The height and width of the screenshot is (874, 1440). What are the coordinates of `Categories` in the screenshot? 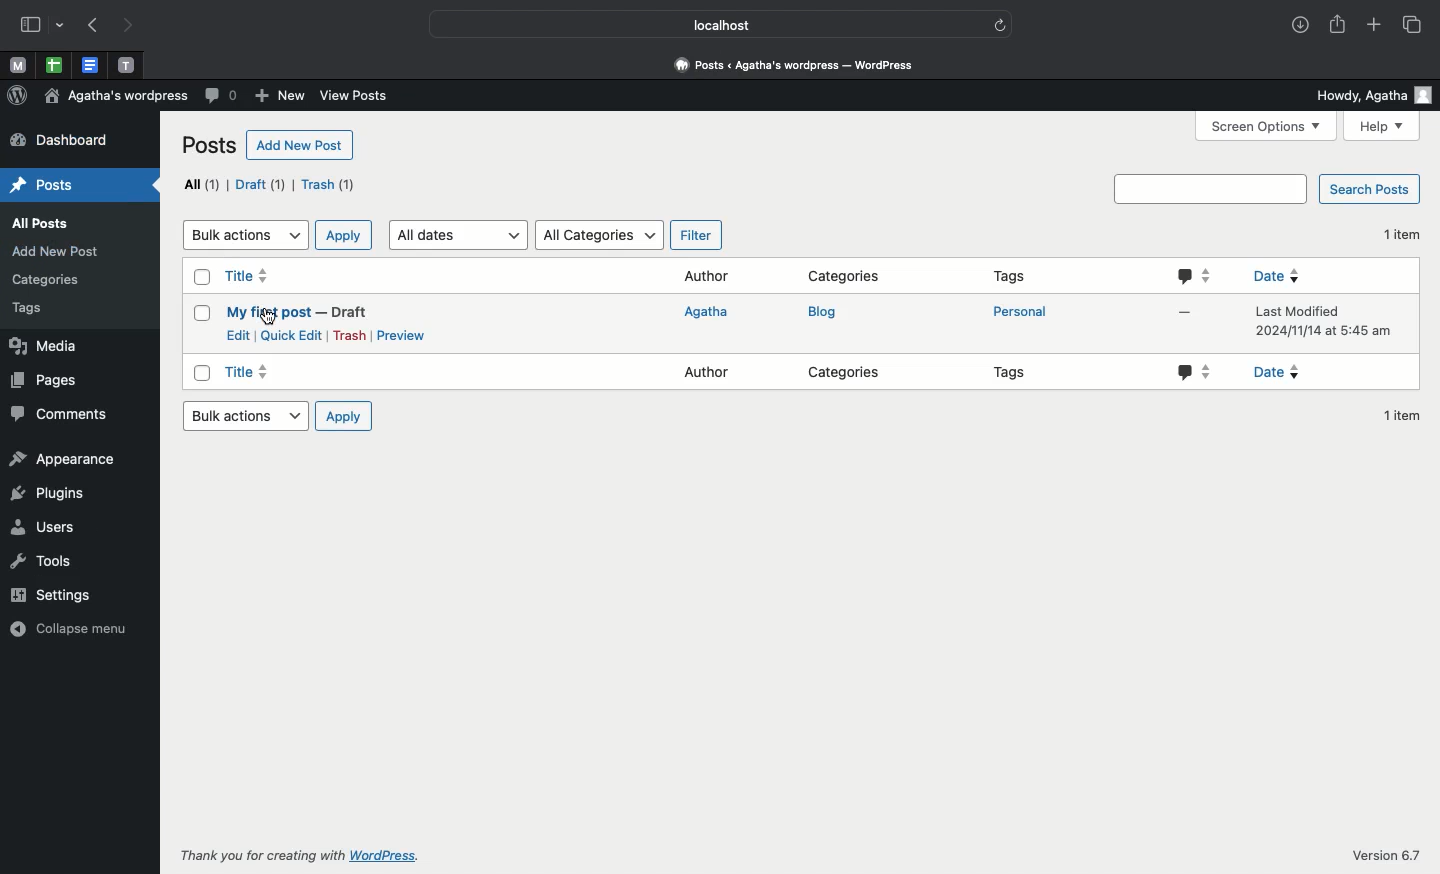 It's located at (52, 277).